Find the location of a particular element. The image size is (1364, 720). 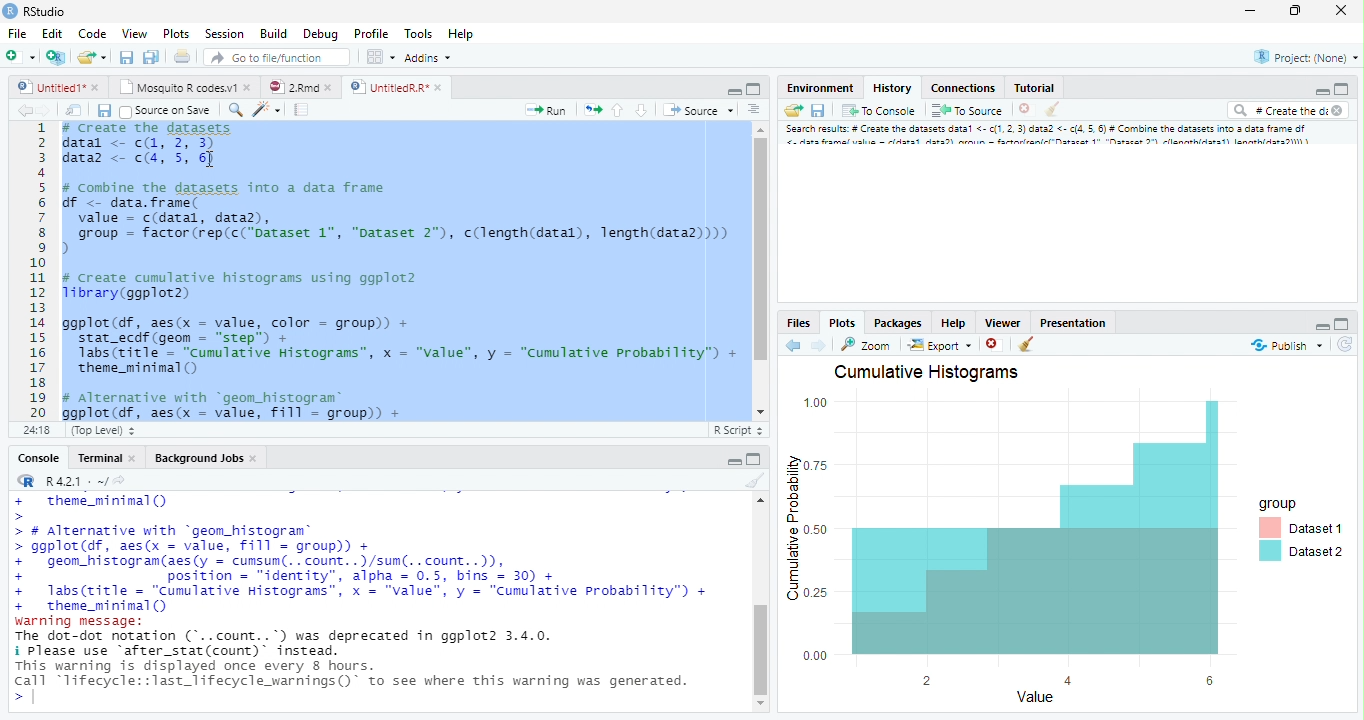

File is located at coordinates (17, 35).